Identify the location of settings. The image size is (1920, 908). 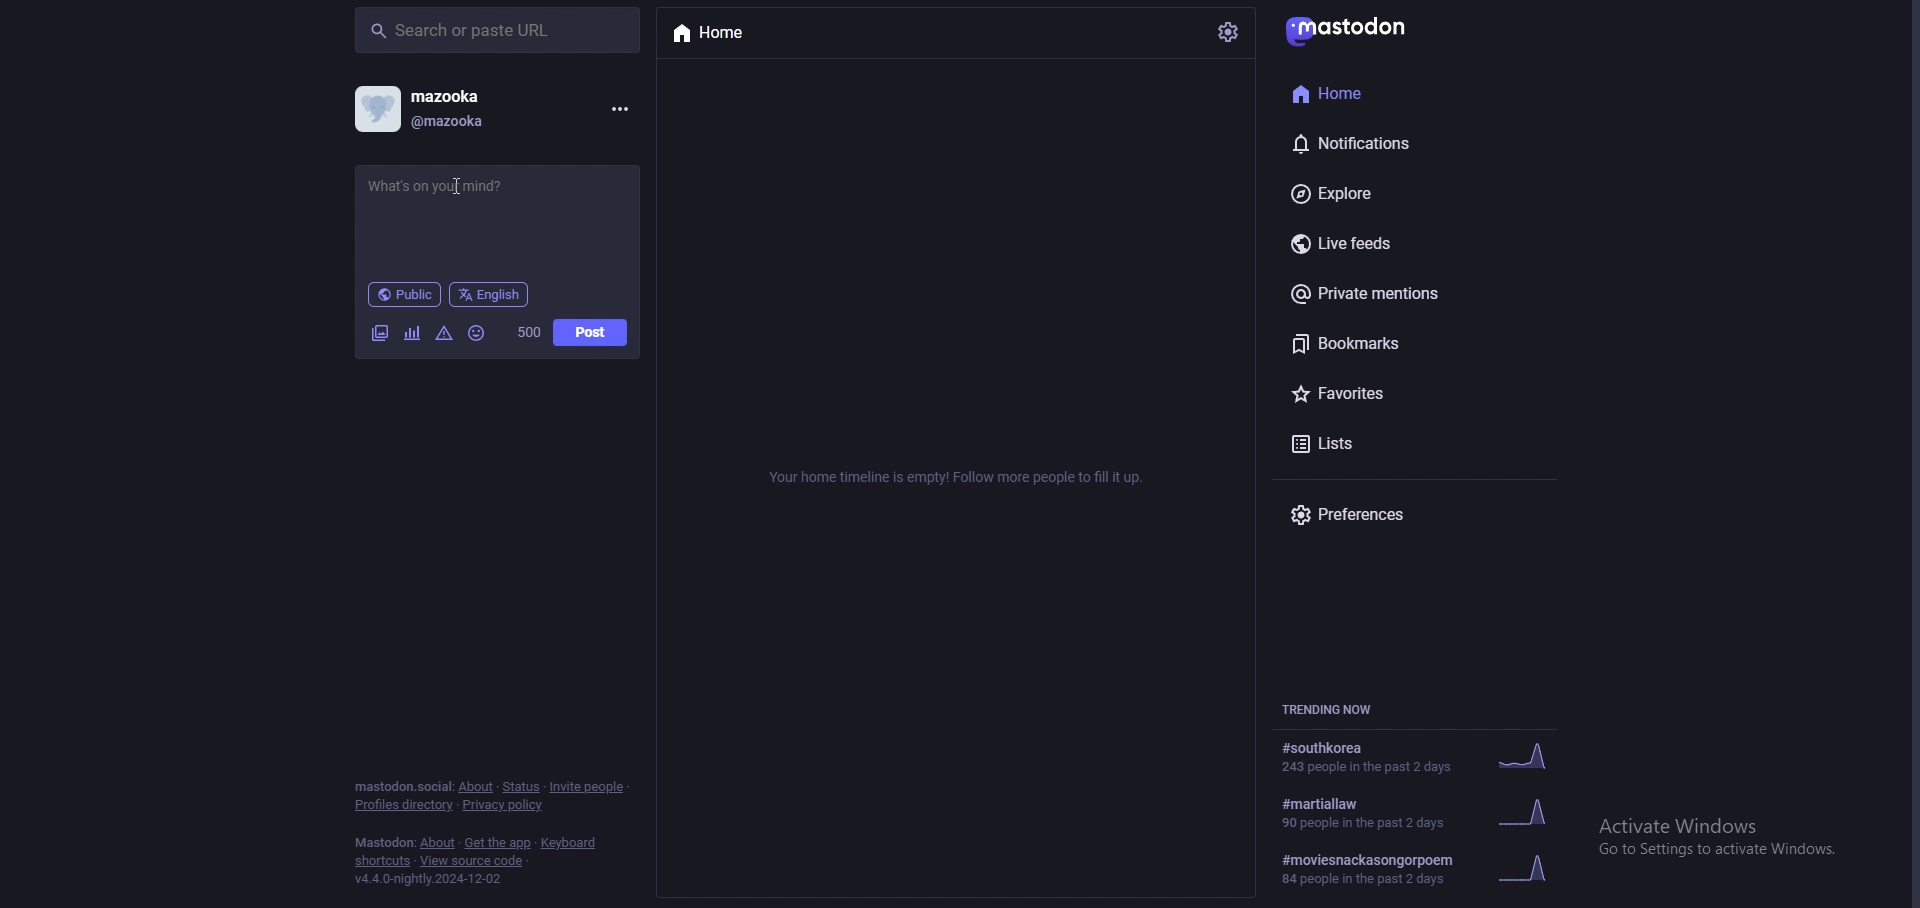
(1231, 32).